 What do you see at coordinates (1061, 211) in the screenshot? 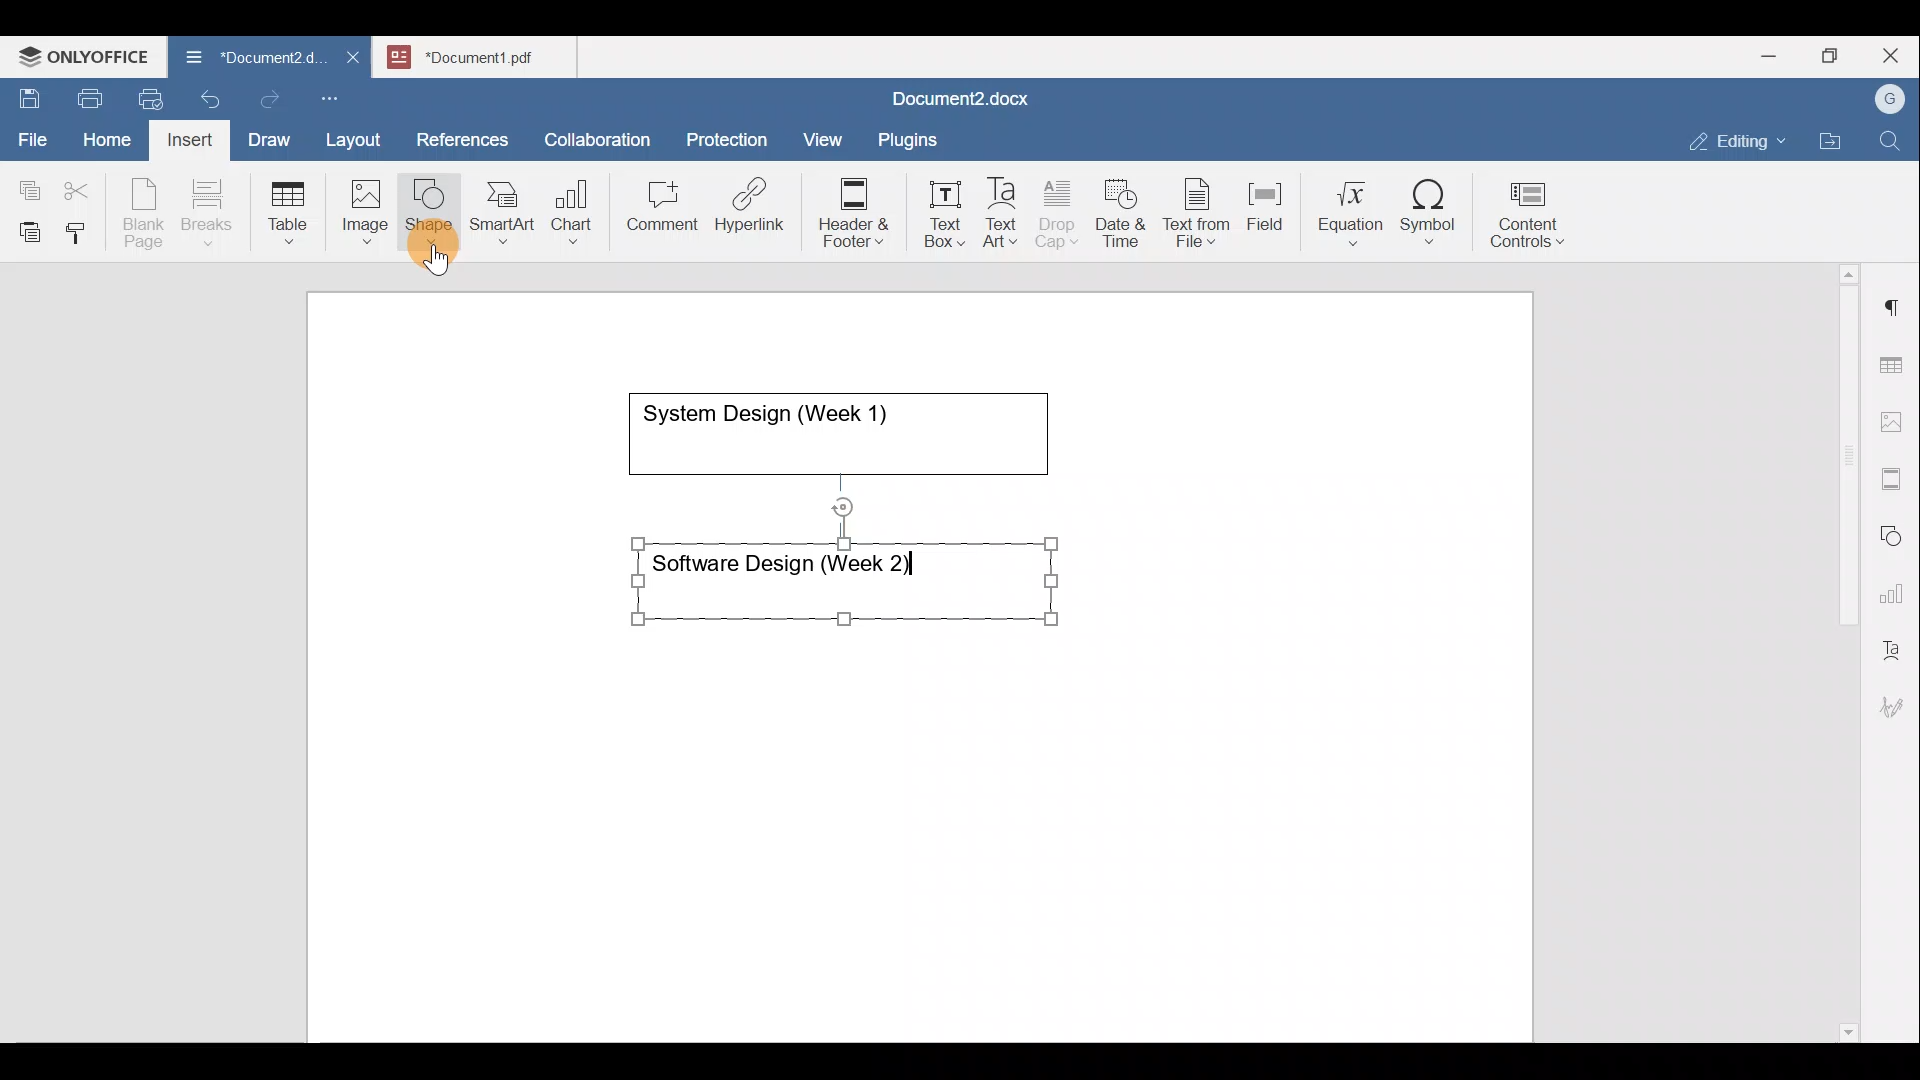
I see `Drop cap` at bounding box center [1061, 211].